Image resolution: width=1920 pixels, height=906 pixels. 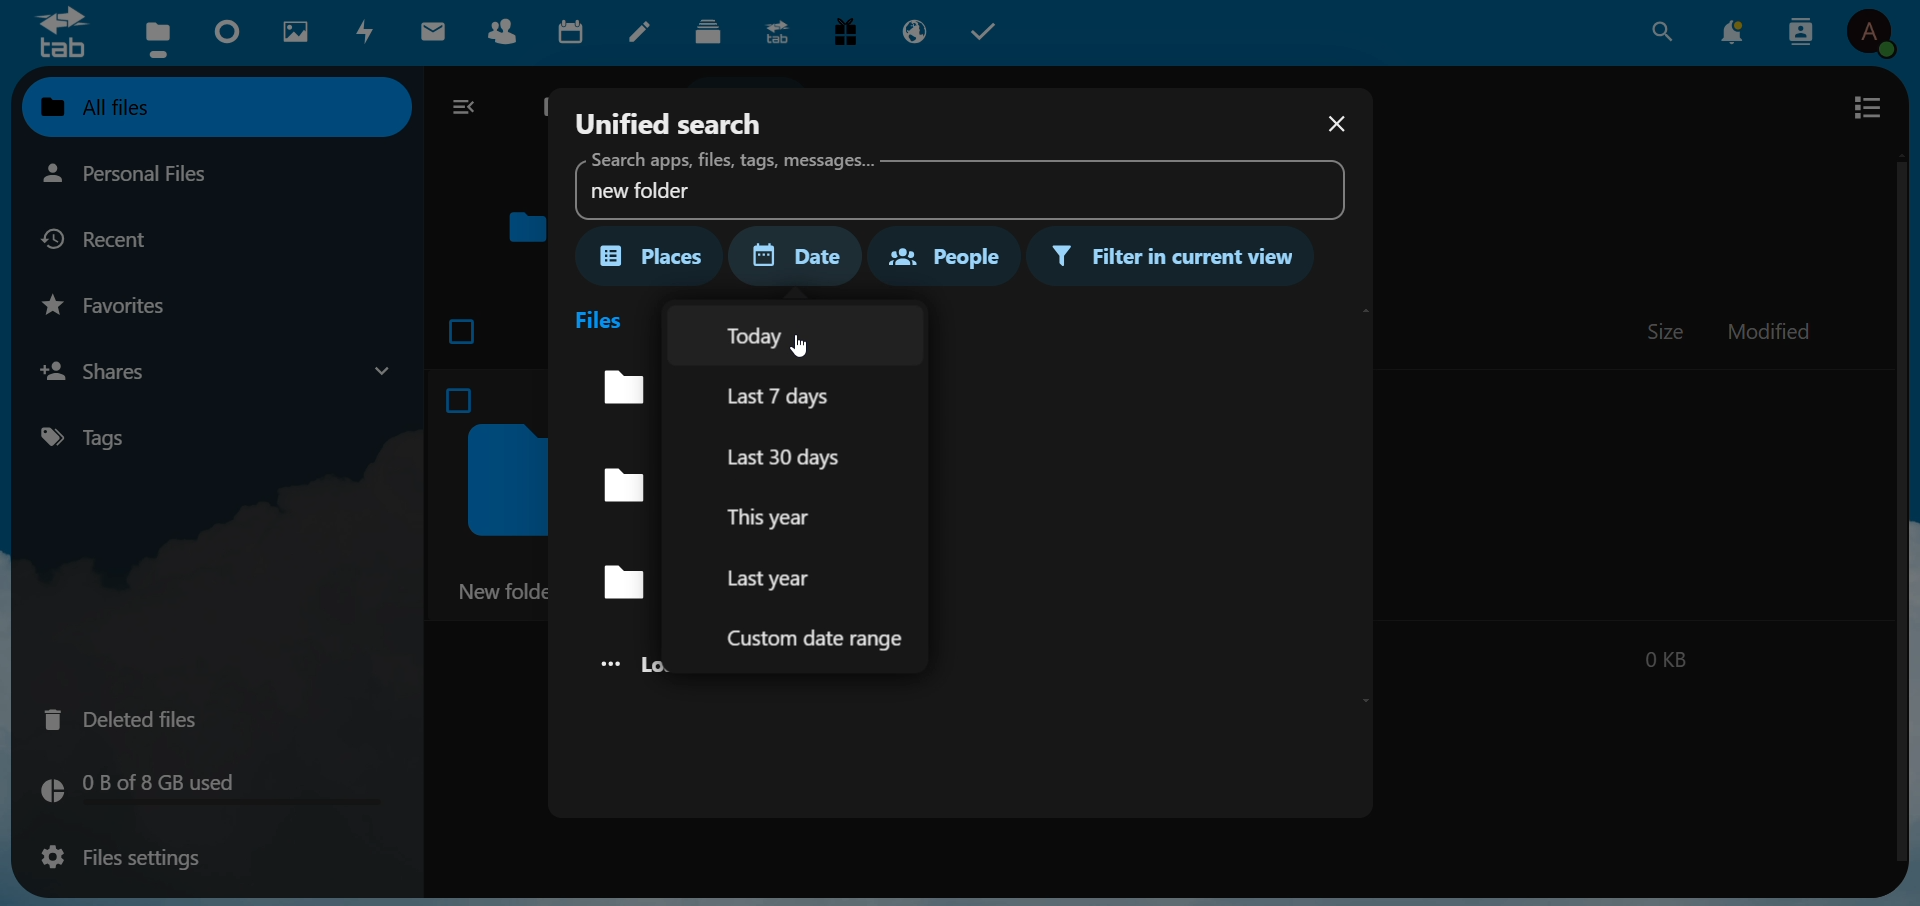 What do you see at coordinates (671, 120) in the screenshot?
I see `unified search` at bounding box center [671, 120].